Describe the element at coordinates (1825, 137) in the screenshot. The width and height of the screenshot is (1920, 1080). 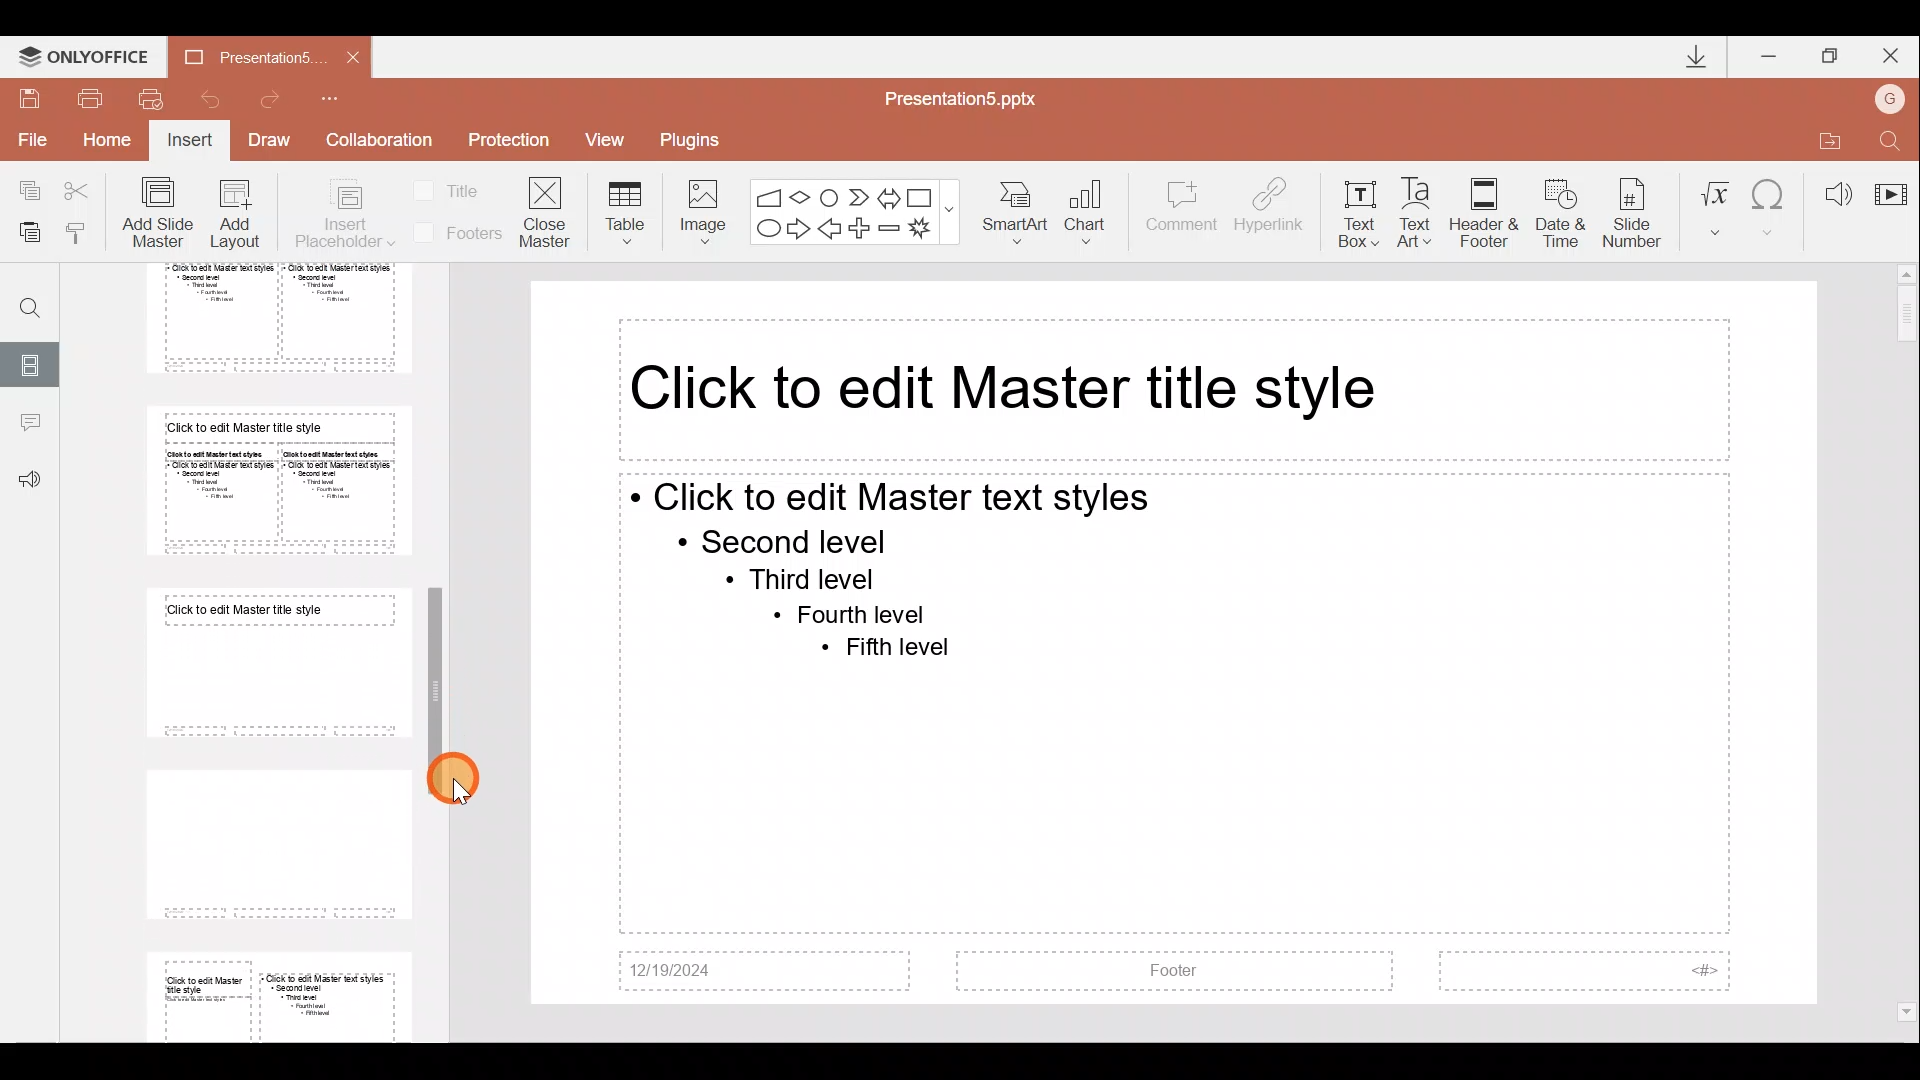
I see `Open file location` at that location.